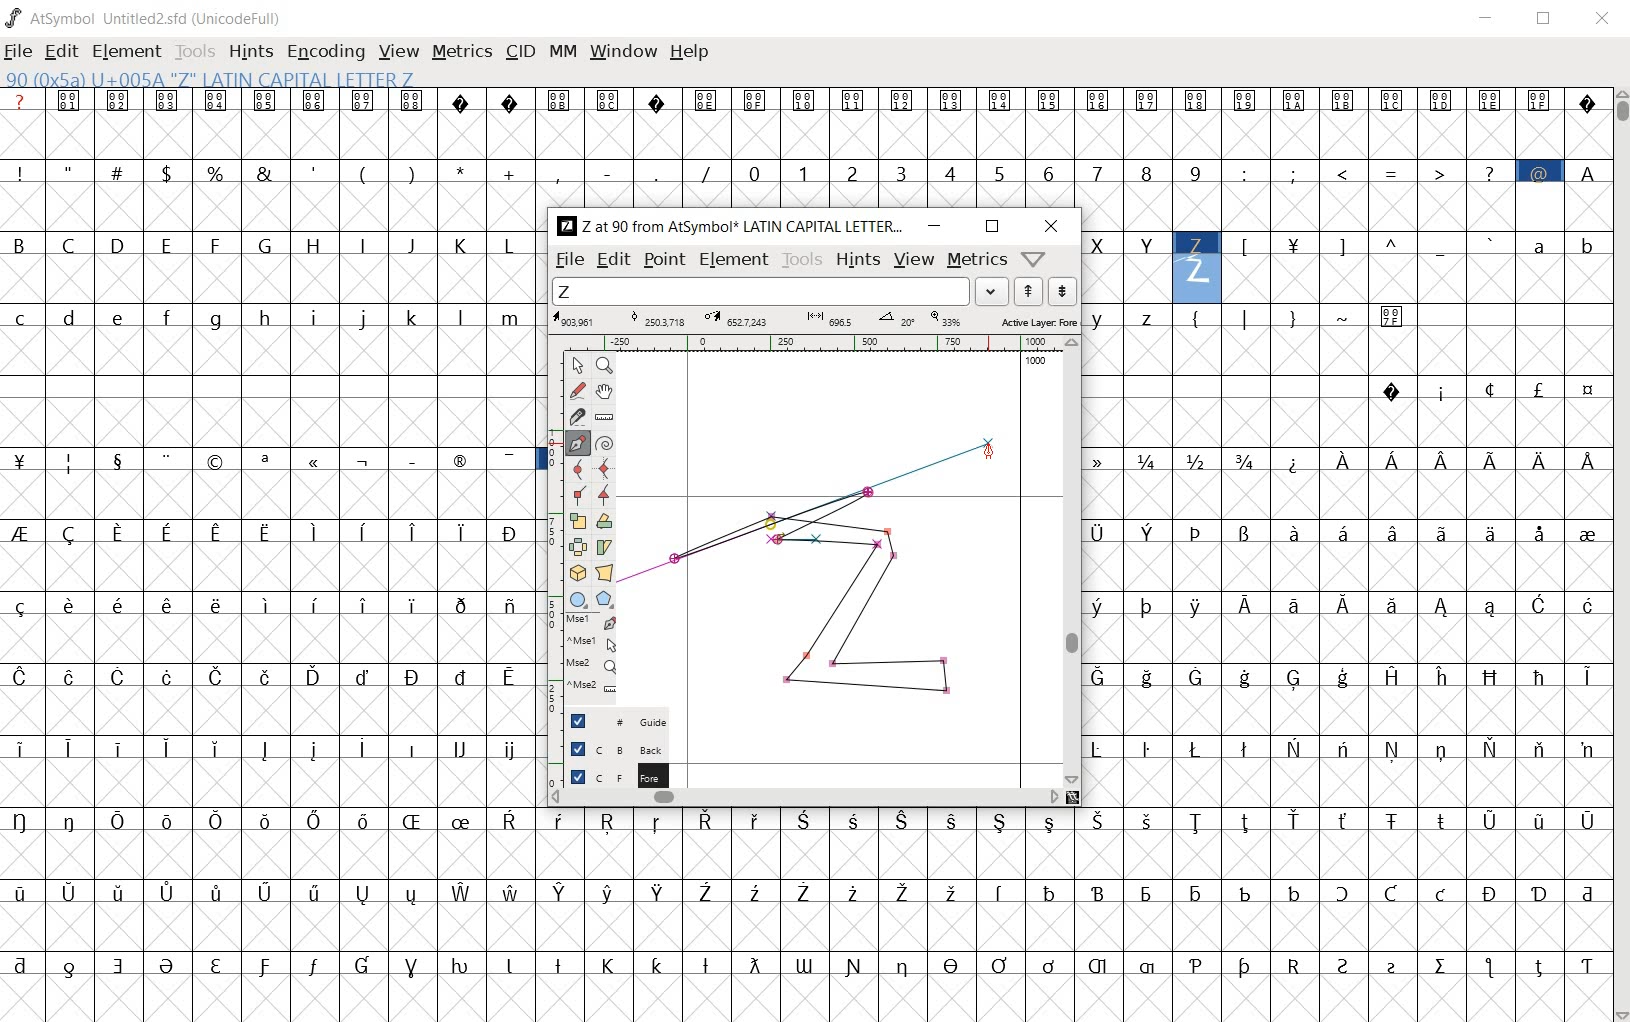 This screenshot has width=1630, height=1022. Describe the element at coordinates (806, 799) in the screenshot. I see `scrollbar` at that location.